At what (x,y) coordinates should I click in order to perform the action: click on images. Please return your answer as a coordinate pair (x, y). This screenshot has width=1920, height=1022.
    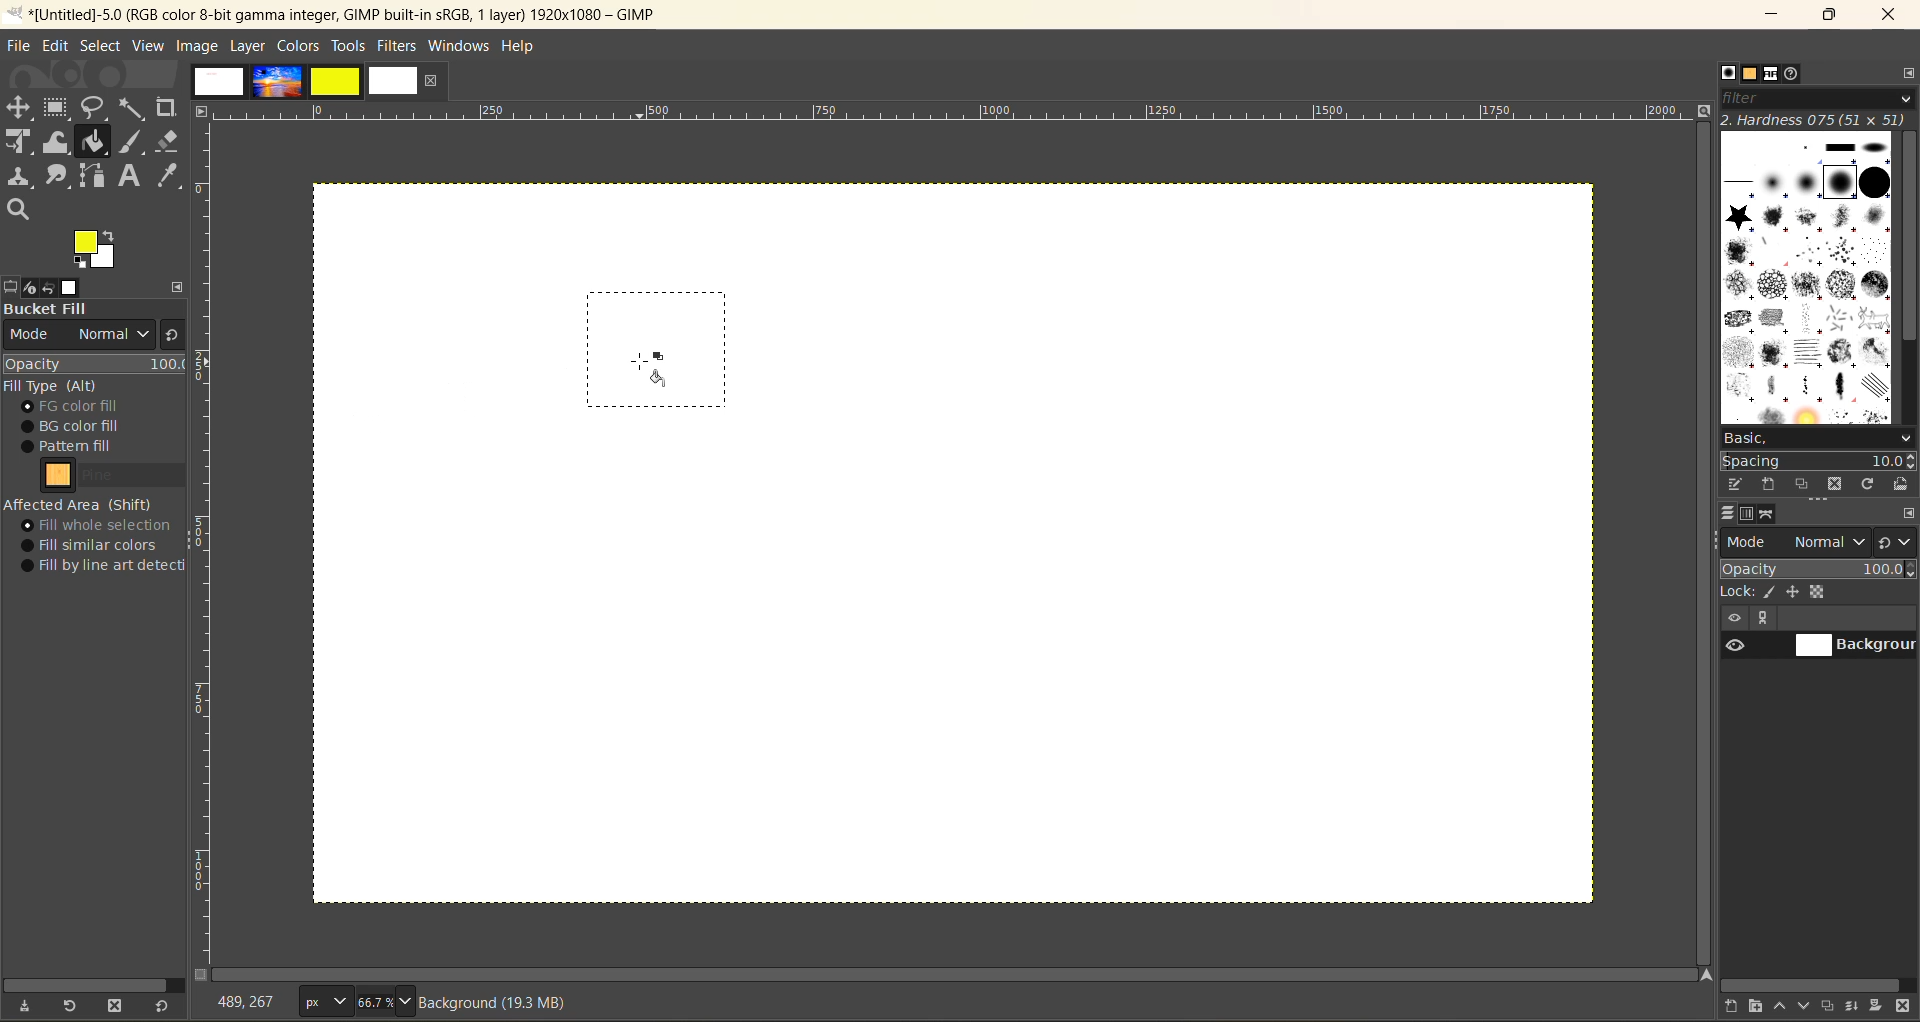
    Looking at the image, I should click on (303, 85).